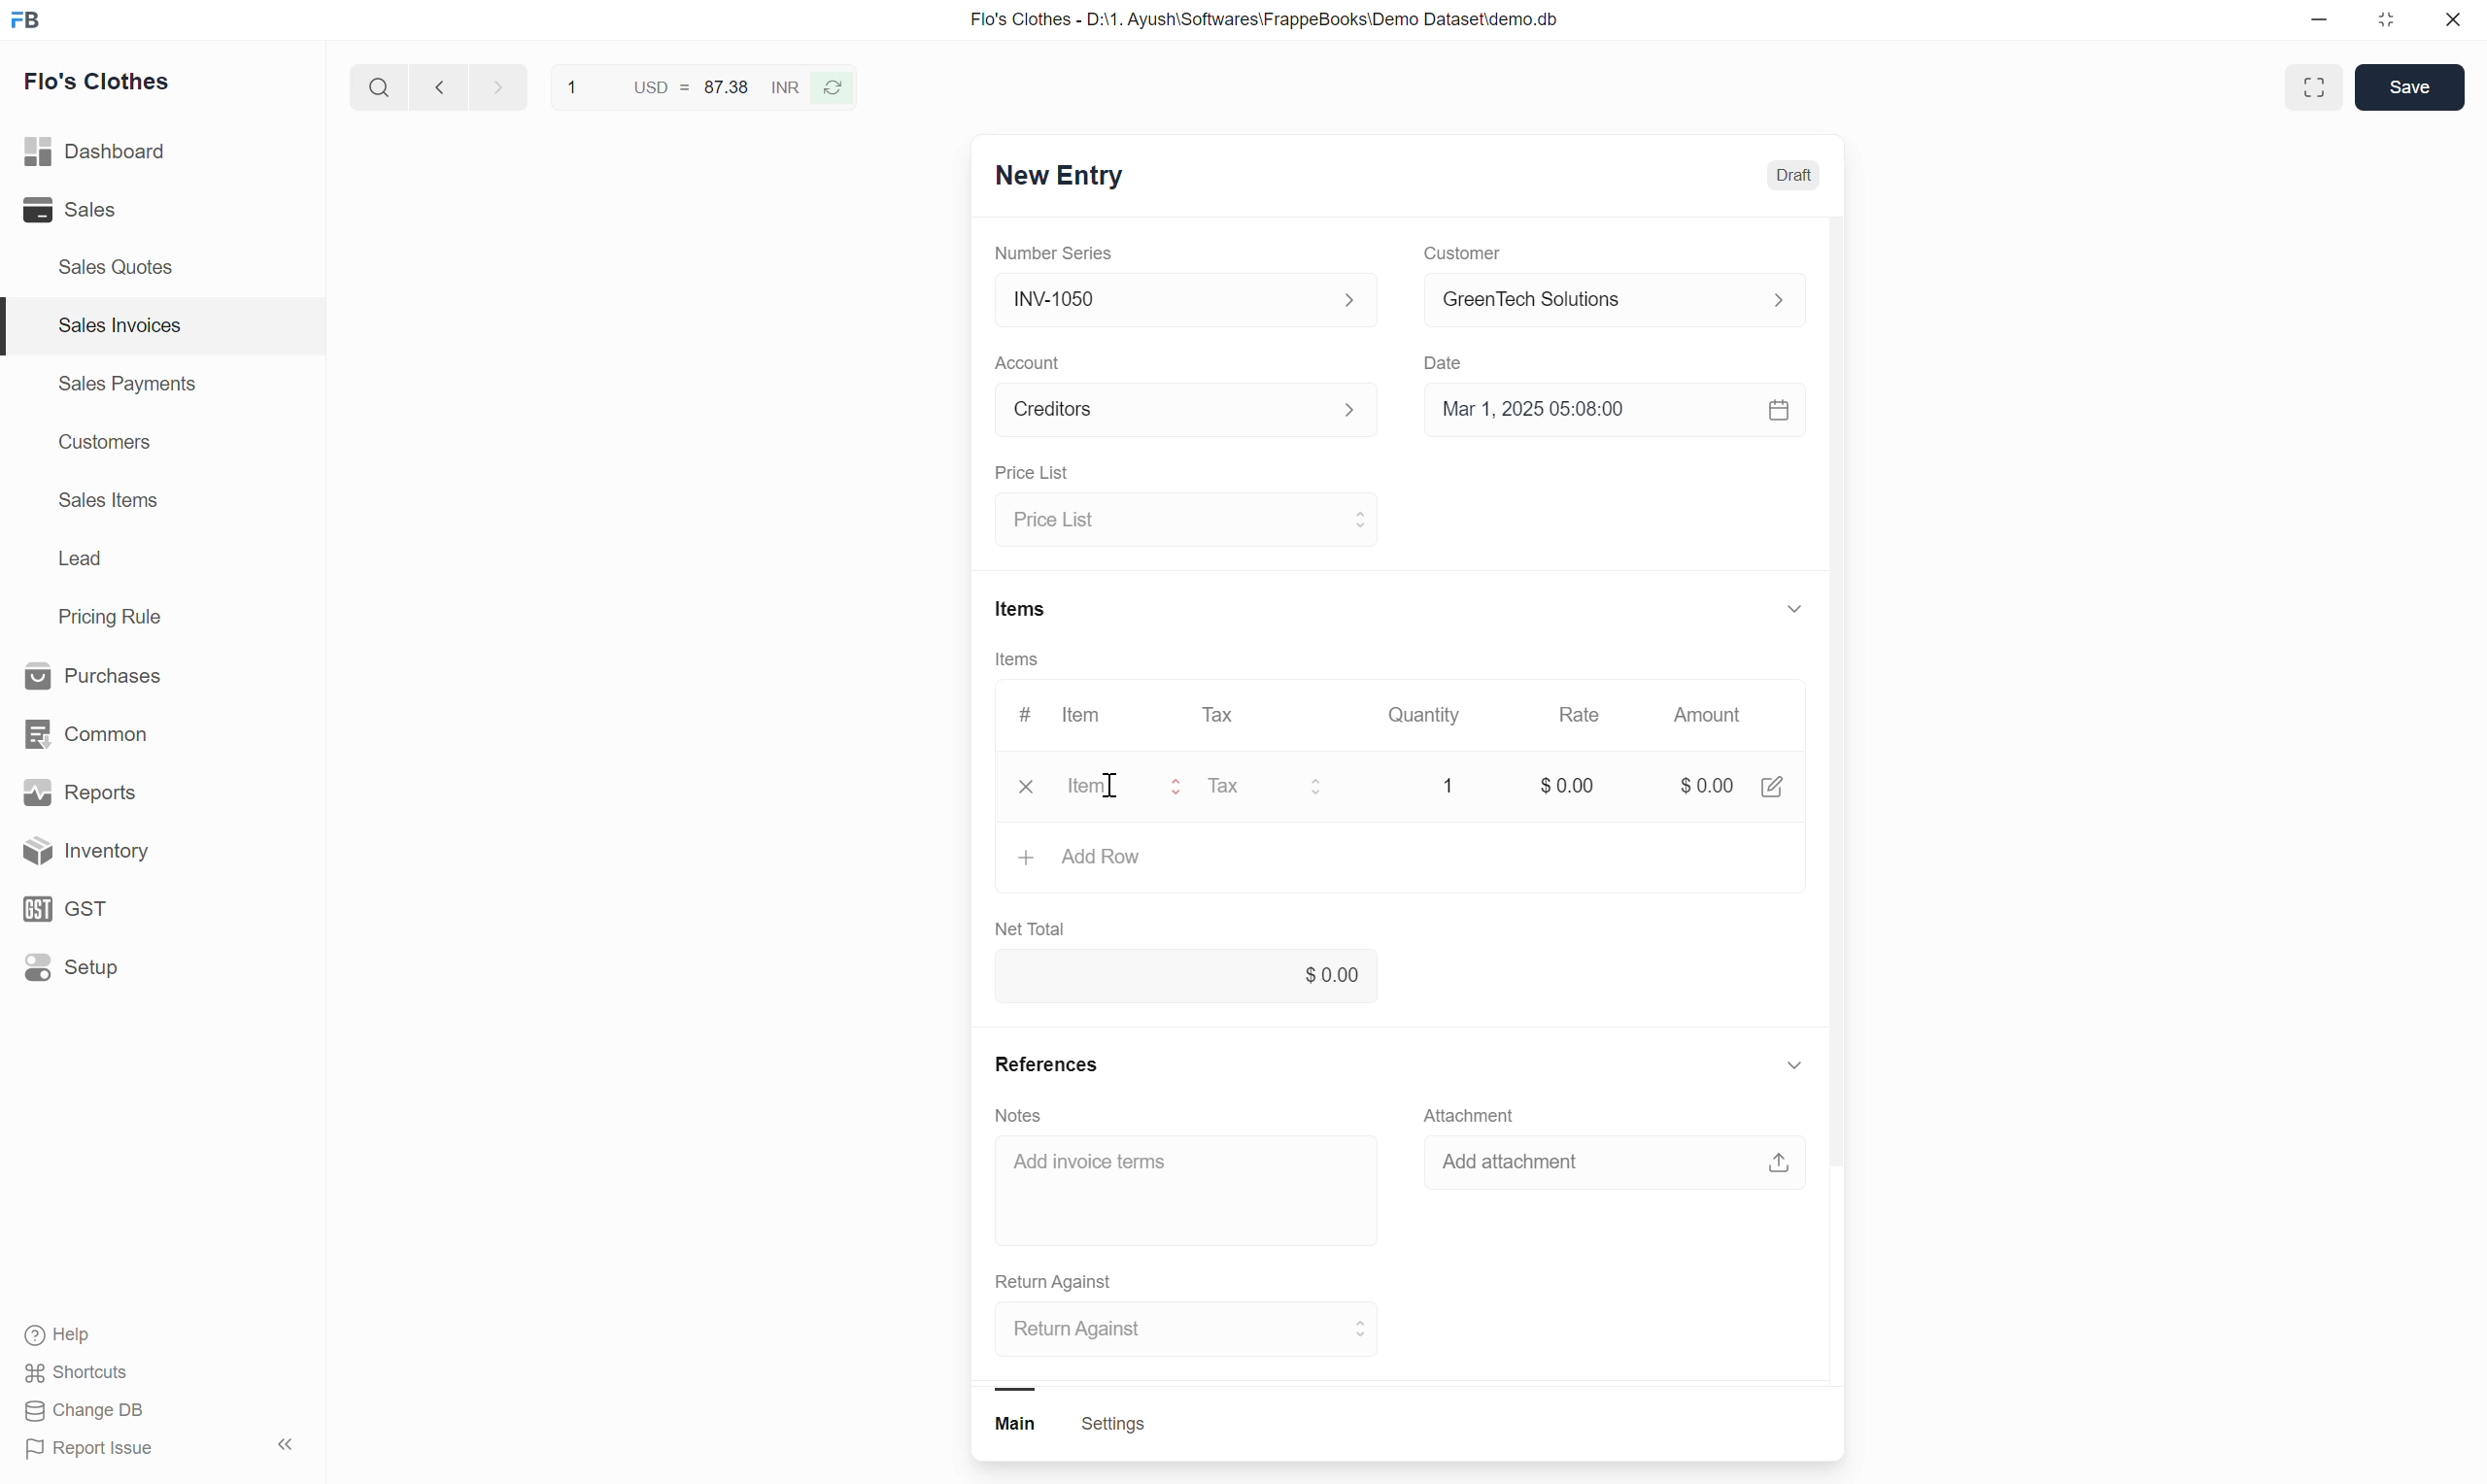 The width and height of the screenshot is (2487, 1484). What do you see at coordinates (1056, 255) in the screenshot?
I see `Number Series` at bounding box center [1056, 255].